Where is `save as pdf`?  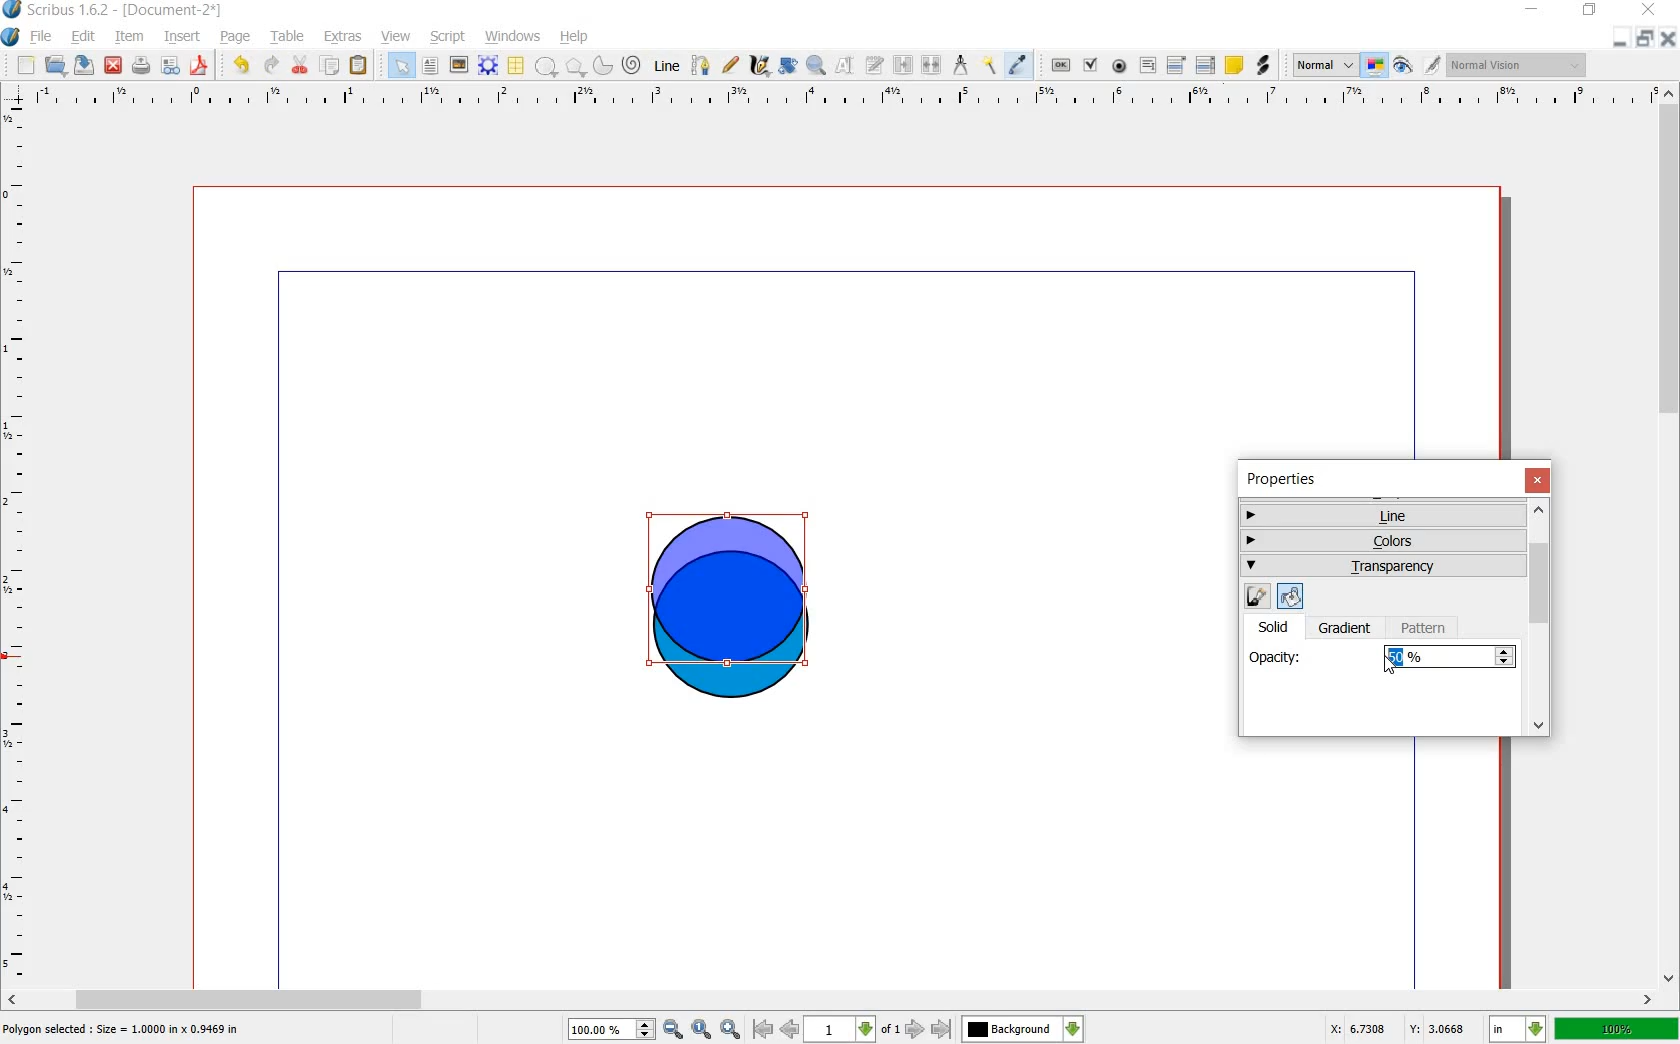
save as pdf is located at coordinates (198, 66).